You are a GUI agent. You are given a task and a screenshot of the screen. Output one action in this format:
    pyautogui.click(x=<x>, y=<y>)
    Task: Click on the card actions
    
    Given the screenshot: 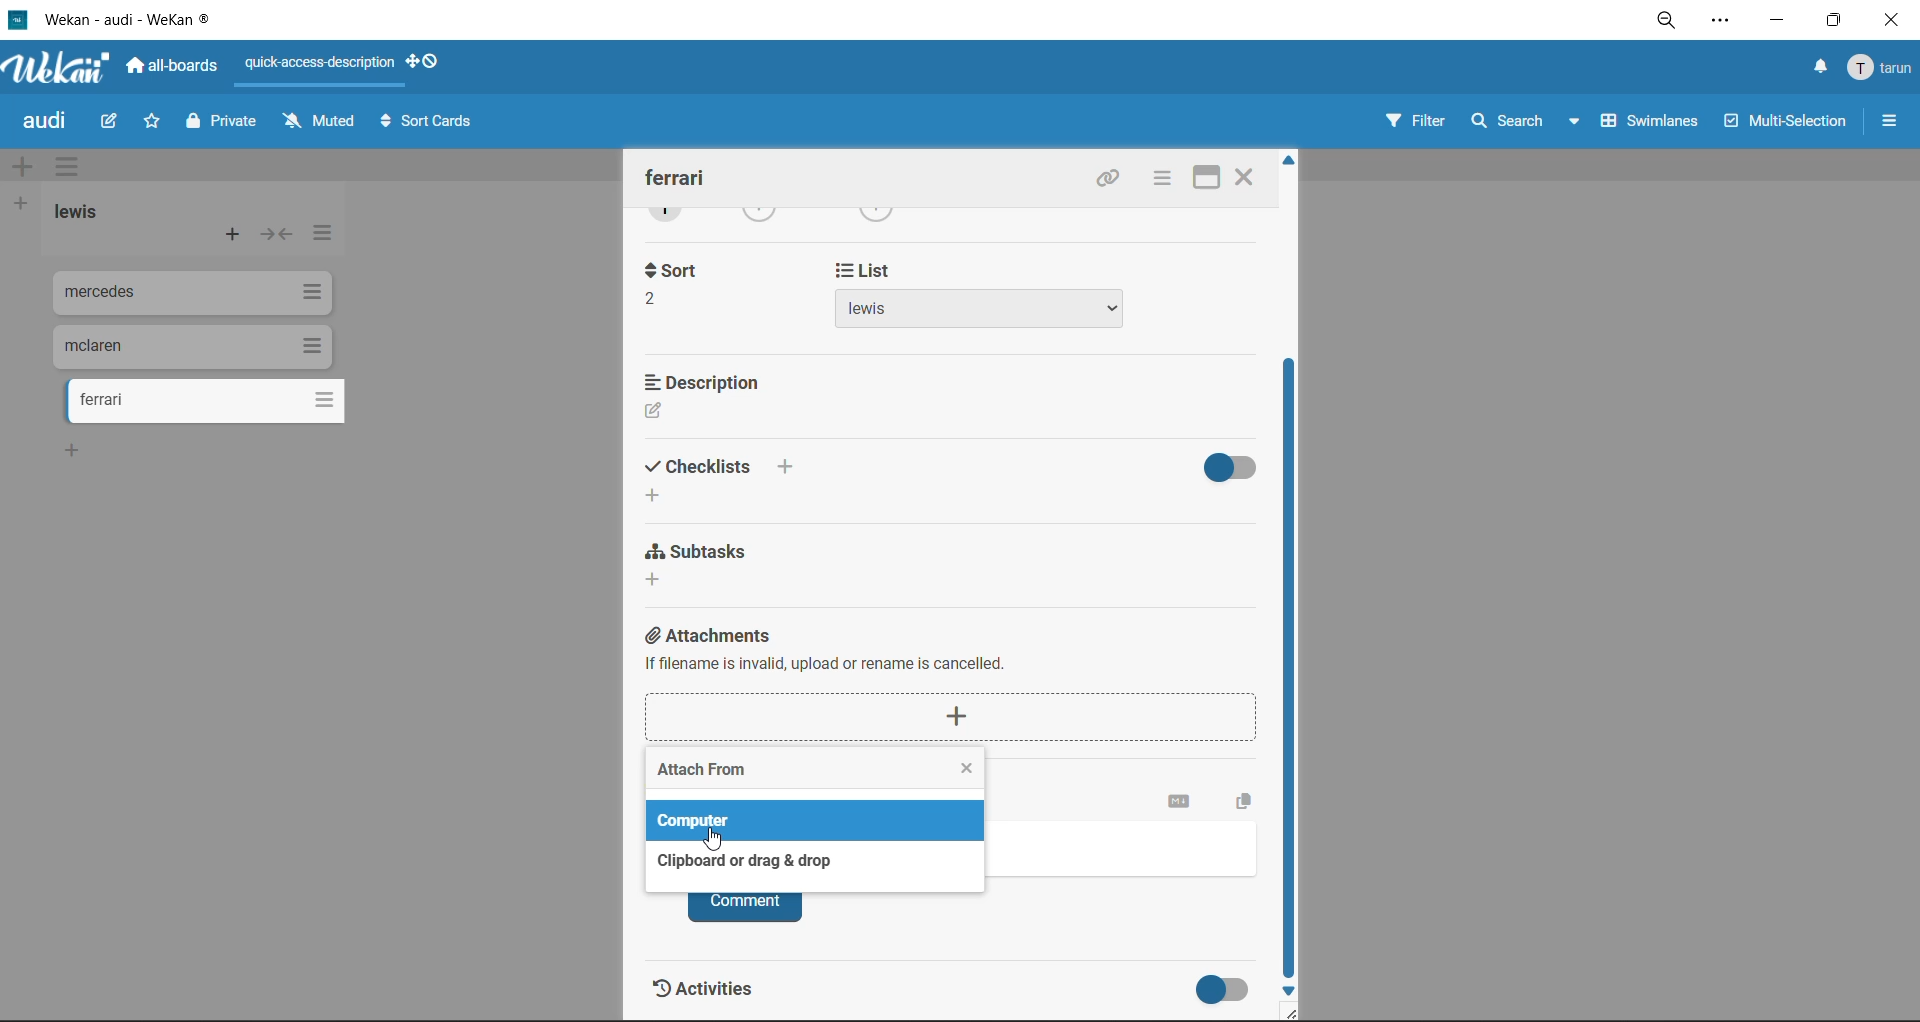 What is the action you would take?
    pyautogui.click(x=1159, y=180)
    